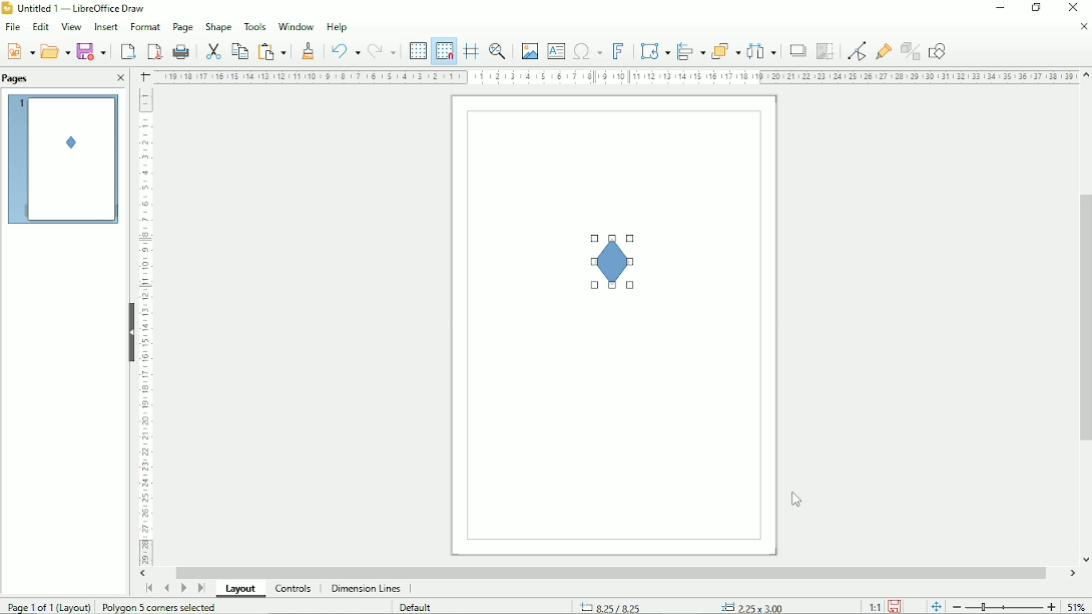  What do you see at coordinates (687, 604) in the screenshot?
I see `Cursor position` at bounding box center [687, 604].